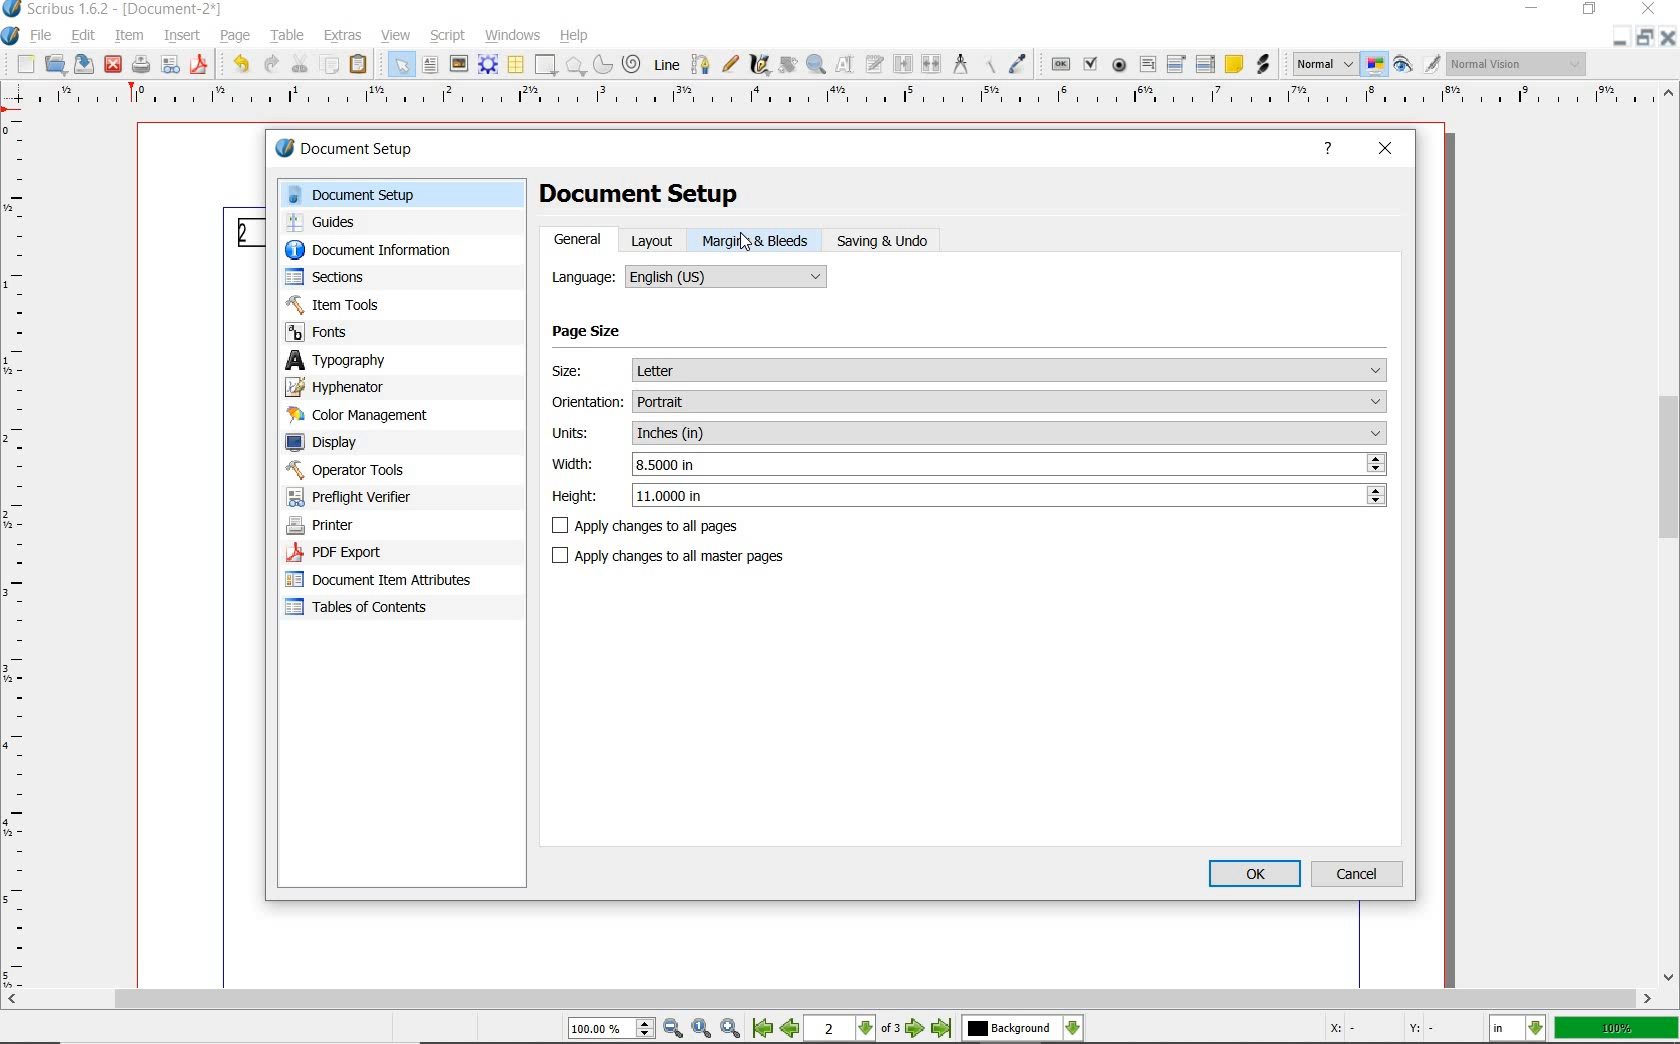 The width and height of the screenshot is (1680, 1044). What do you see at coordinates (731, 65) in the screenshot?
I see `freehand line` at bounding box center [731, 65].